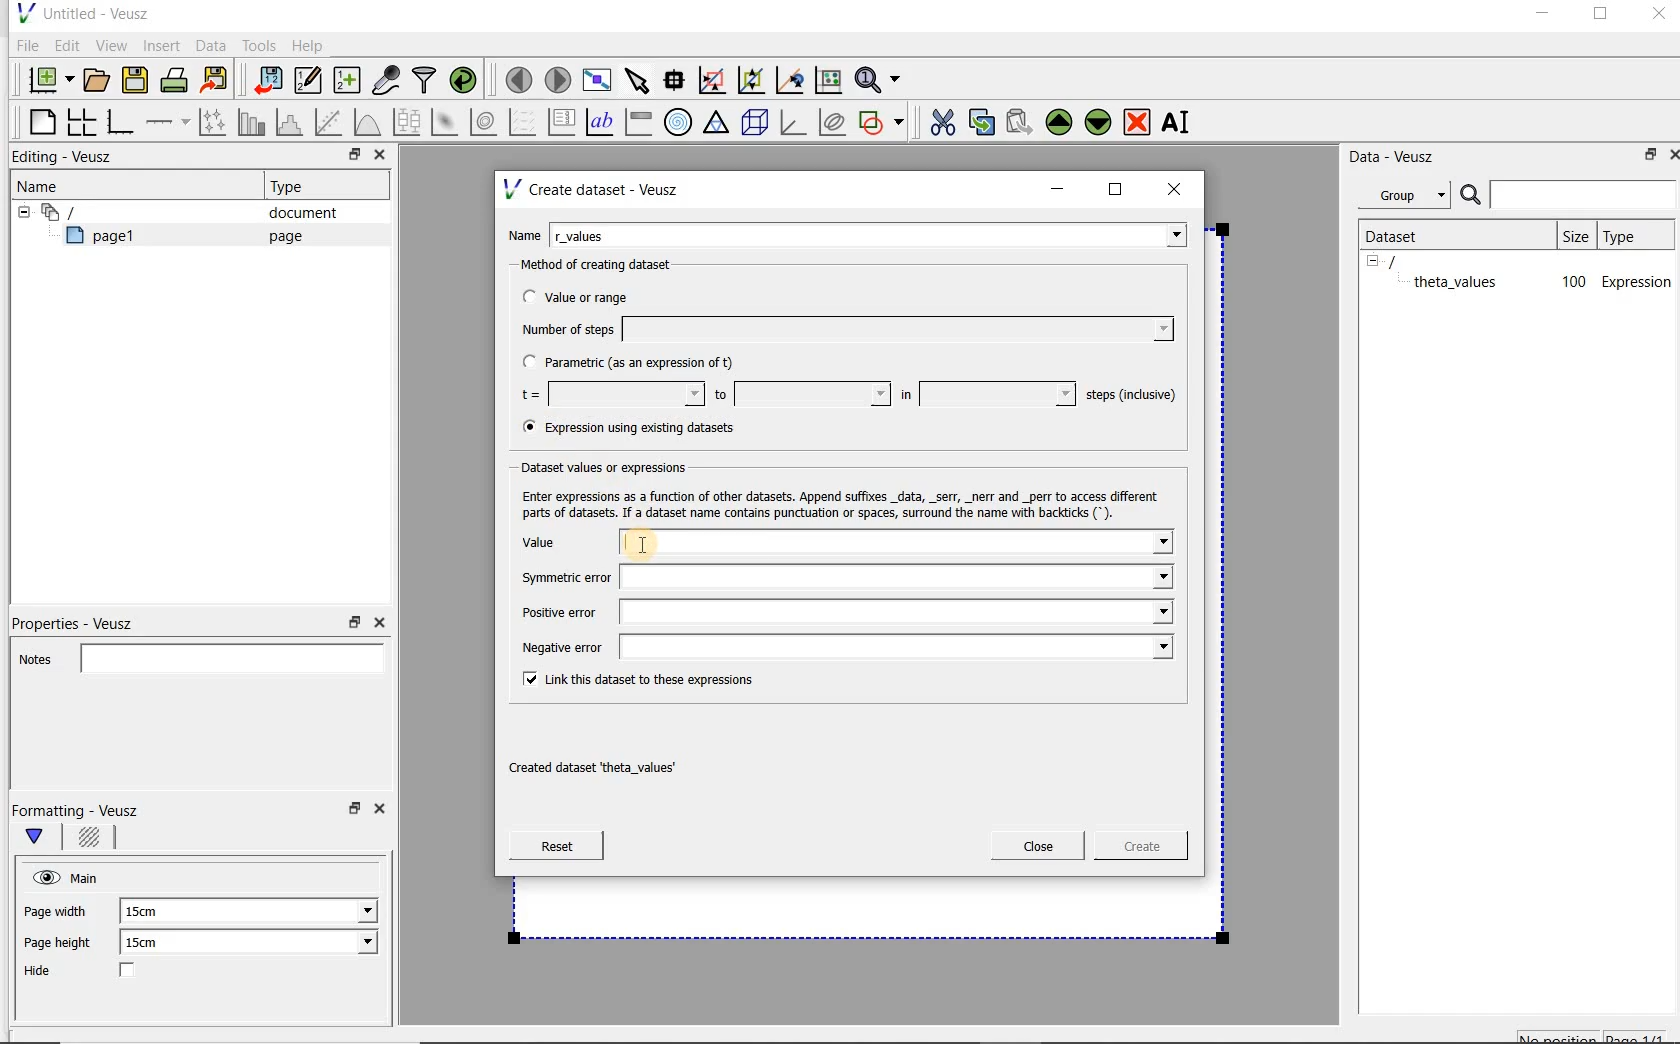 The width and height of the screenshot is (1680, 1044). I want to click on Group, so click(1410, 198).